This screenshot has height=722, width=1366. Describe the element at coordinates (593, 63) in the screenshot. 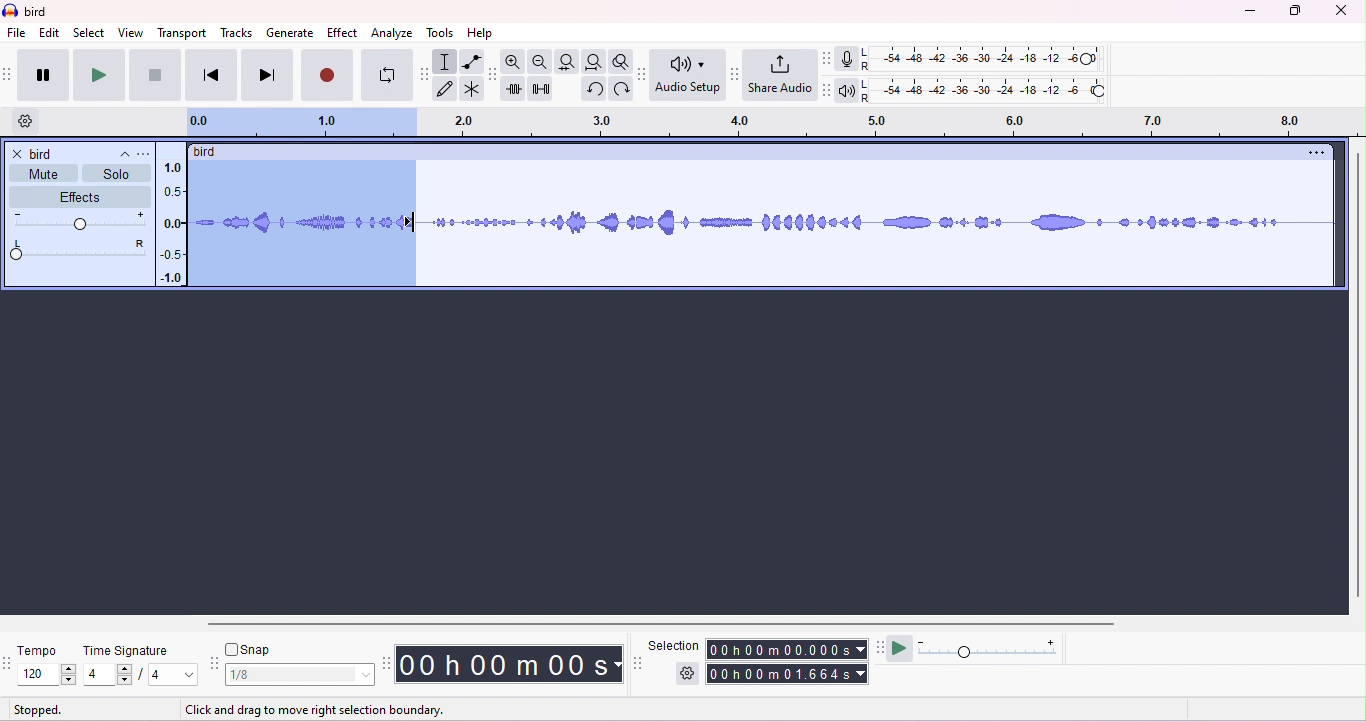

I see `fit project to width` at that location.